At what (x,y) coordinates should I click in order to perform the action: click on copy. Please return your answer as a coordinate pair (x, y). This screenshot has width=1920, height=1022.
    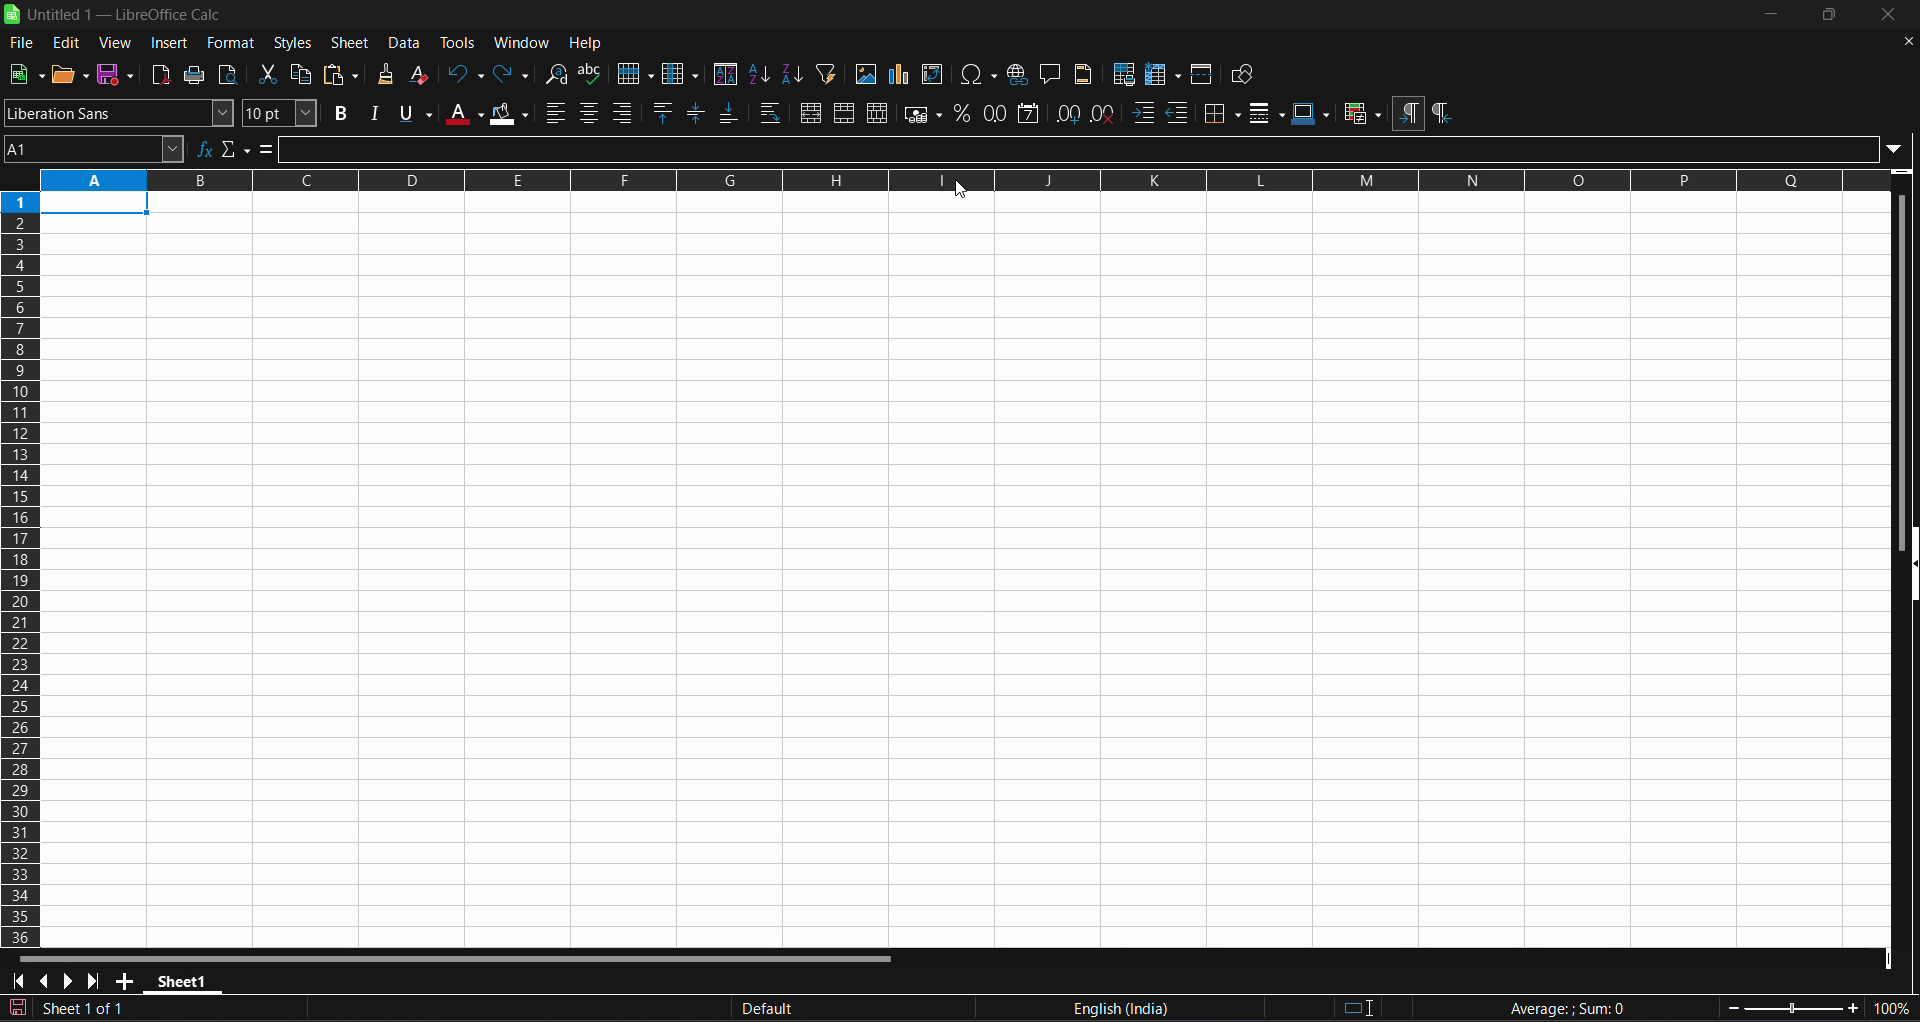
    Looking at the image, I should click on (305, 74).